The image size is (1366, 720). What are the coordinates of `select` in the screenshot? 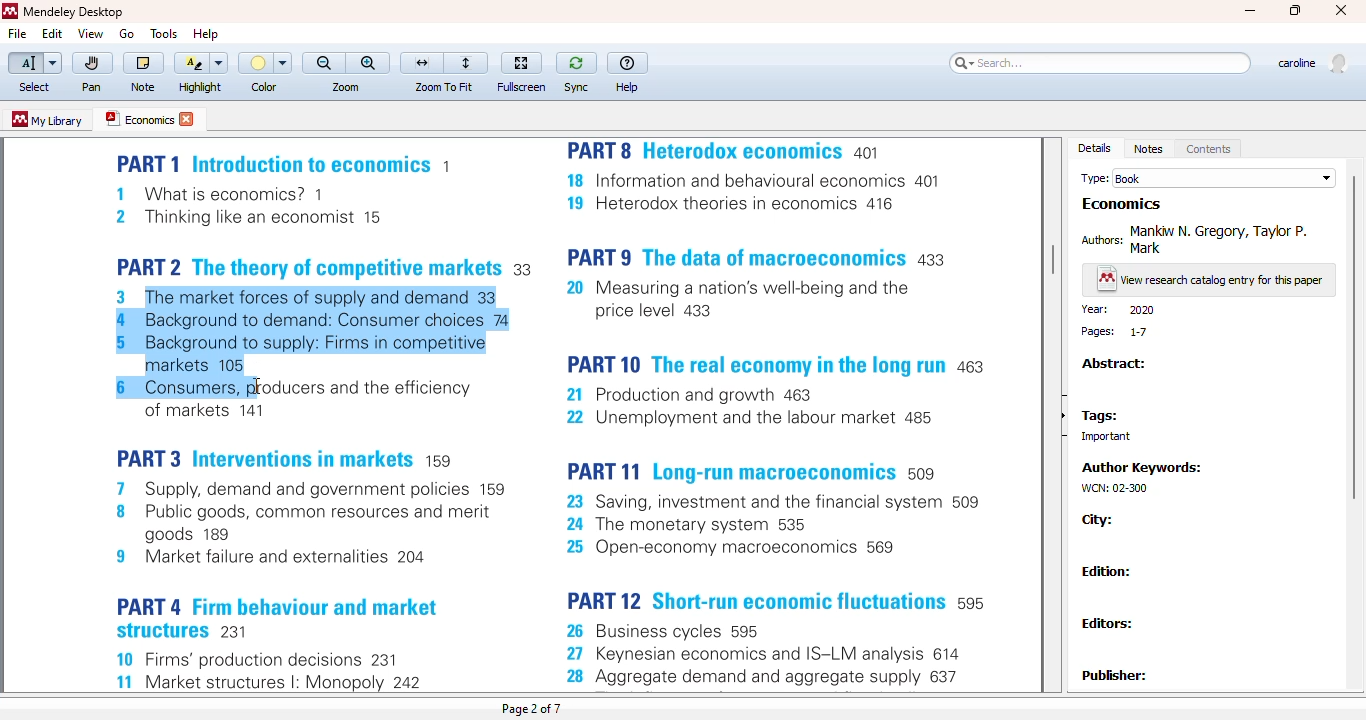 It's located at (34, 88).